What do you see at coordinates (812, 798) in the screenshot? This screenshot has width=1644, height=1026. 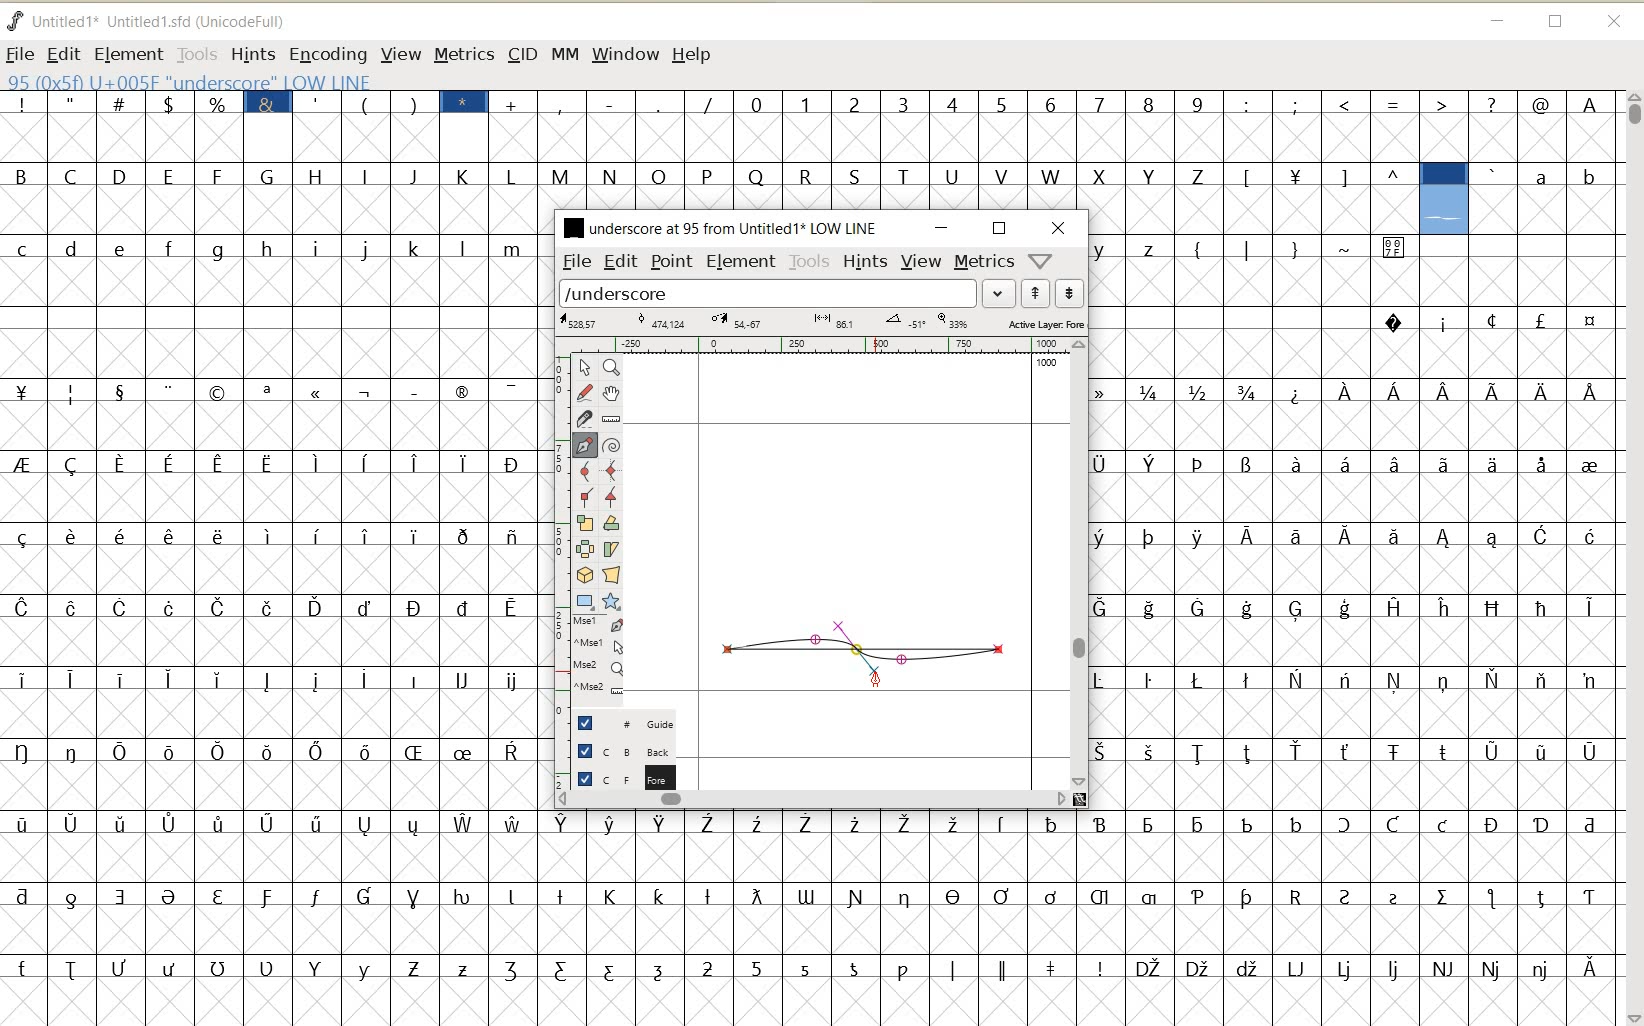 I see `SCROLLBAR` at bounding box center [812, 798].